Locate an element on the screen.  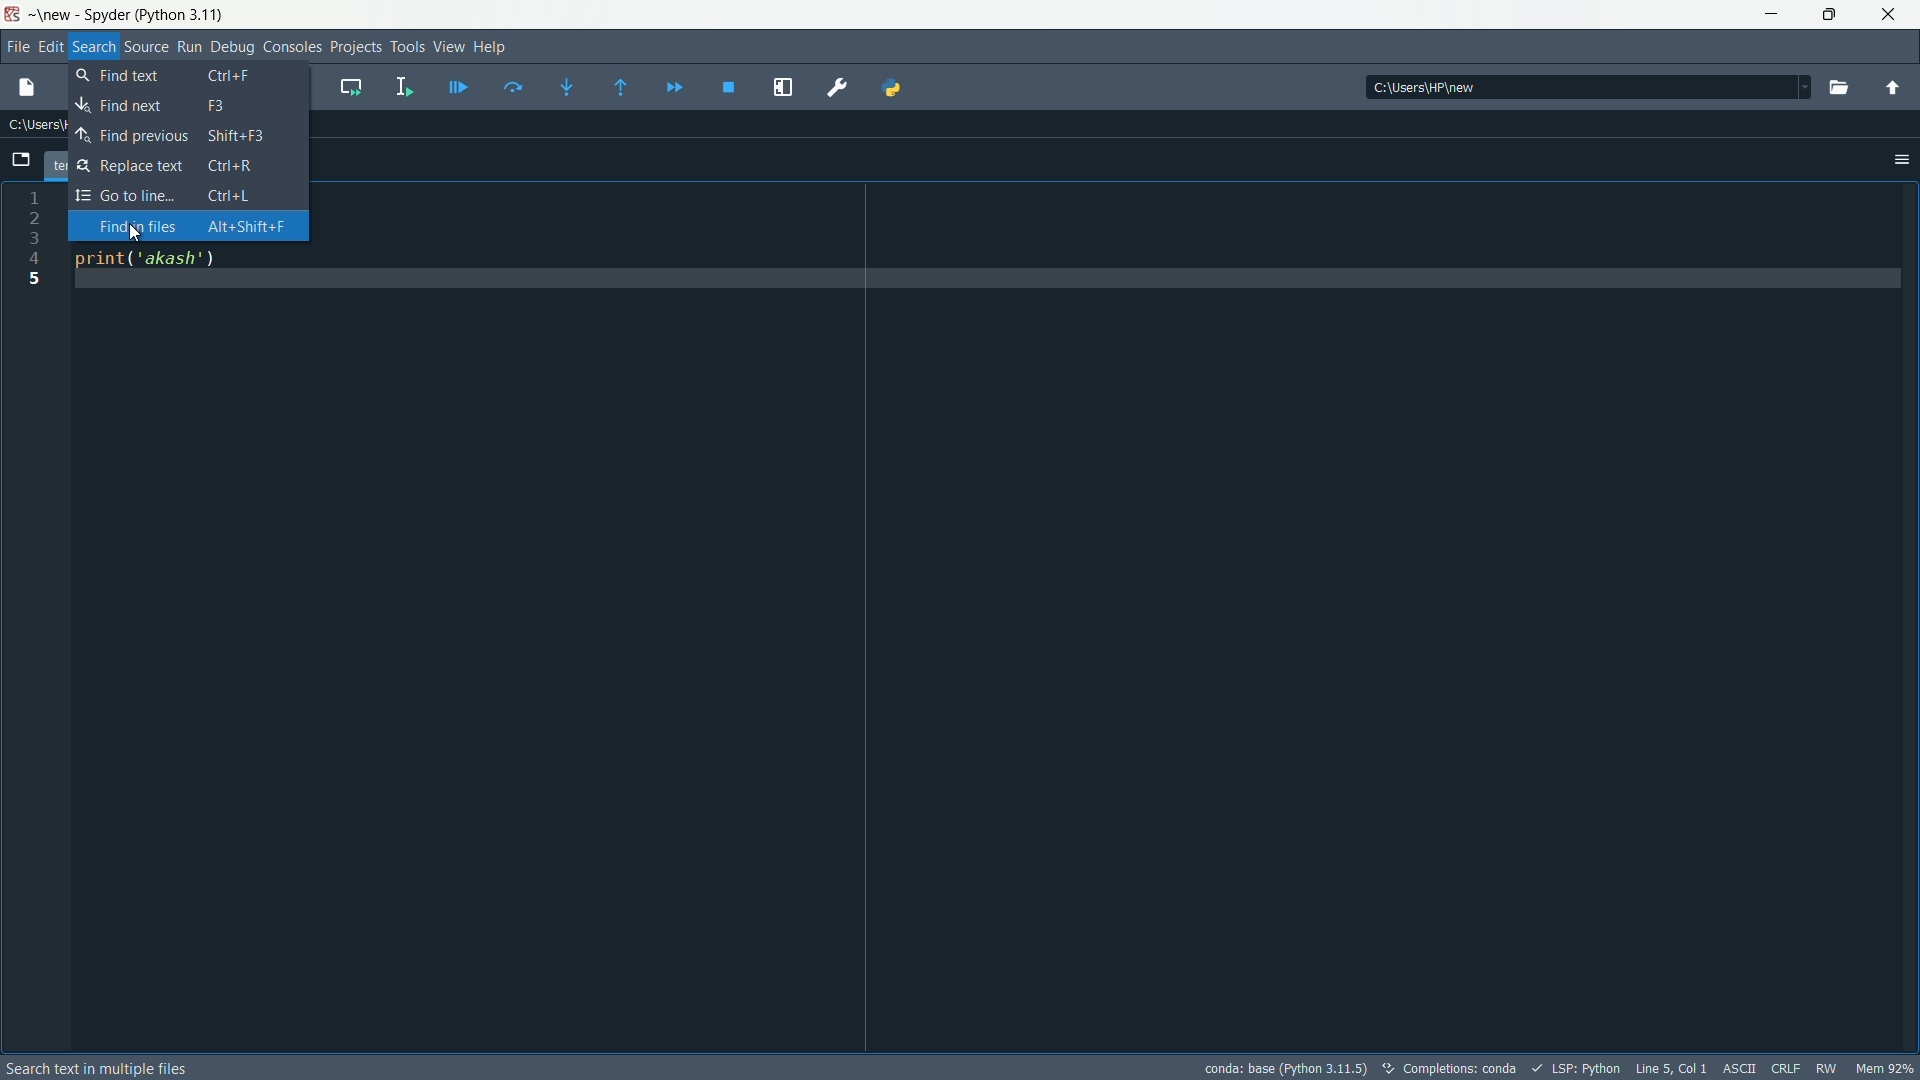
cursor position is located at coordinates (1668, 1067).